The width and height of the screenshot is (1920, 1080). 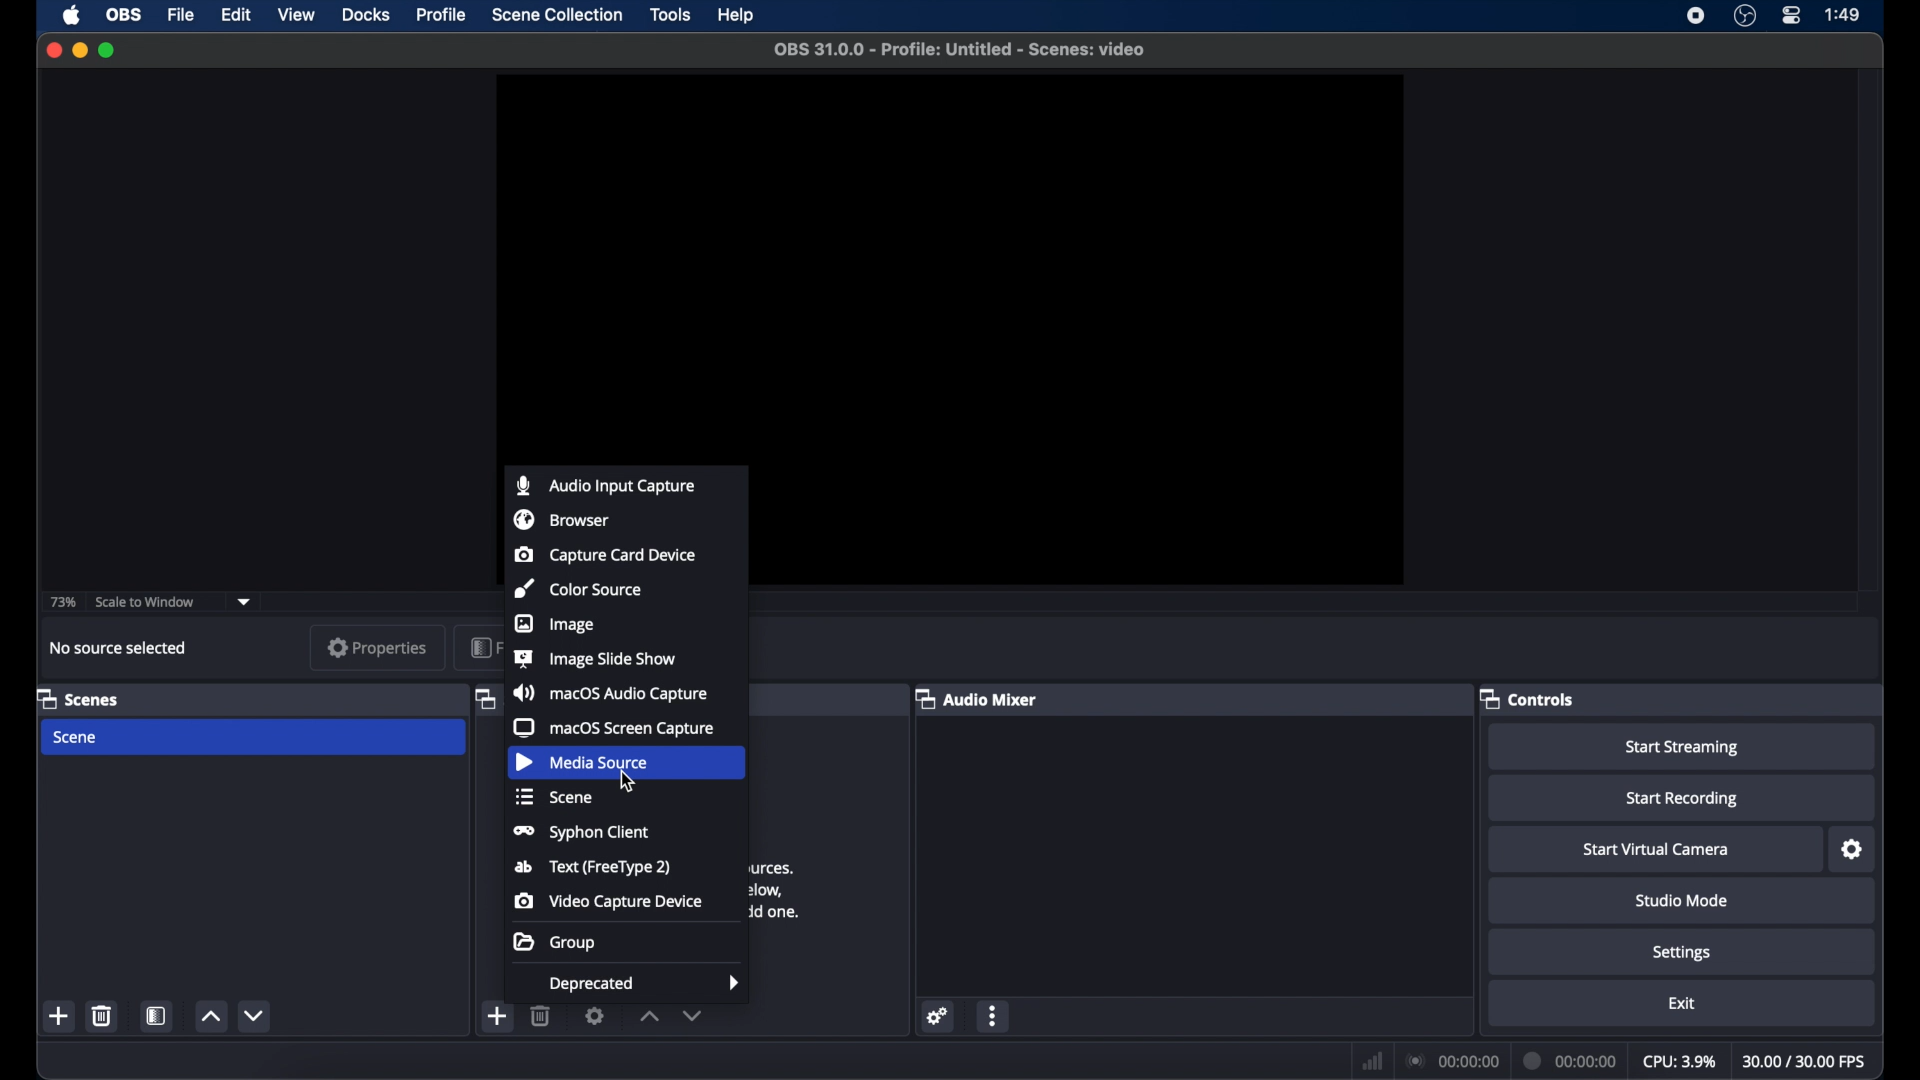 I want to click on scene filters, so click(x=157, y=1014).